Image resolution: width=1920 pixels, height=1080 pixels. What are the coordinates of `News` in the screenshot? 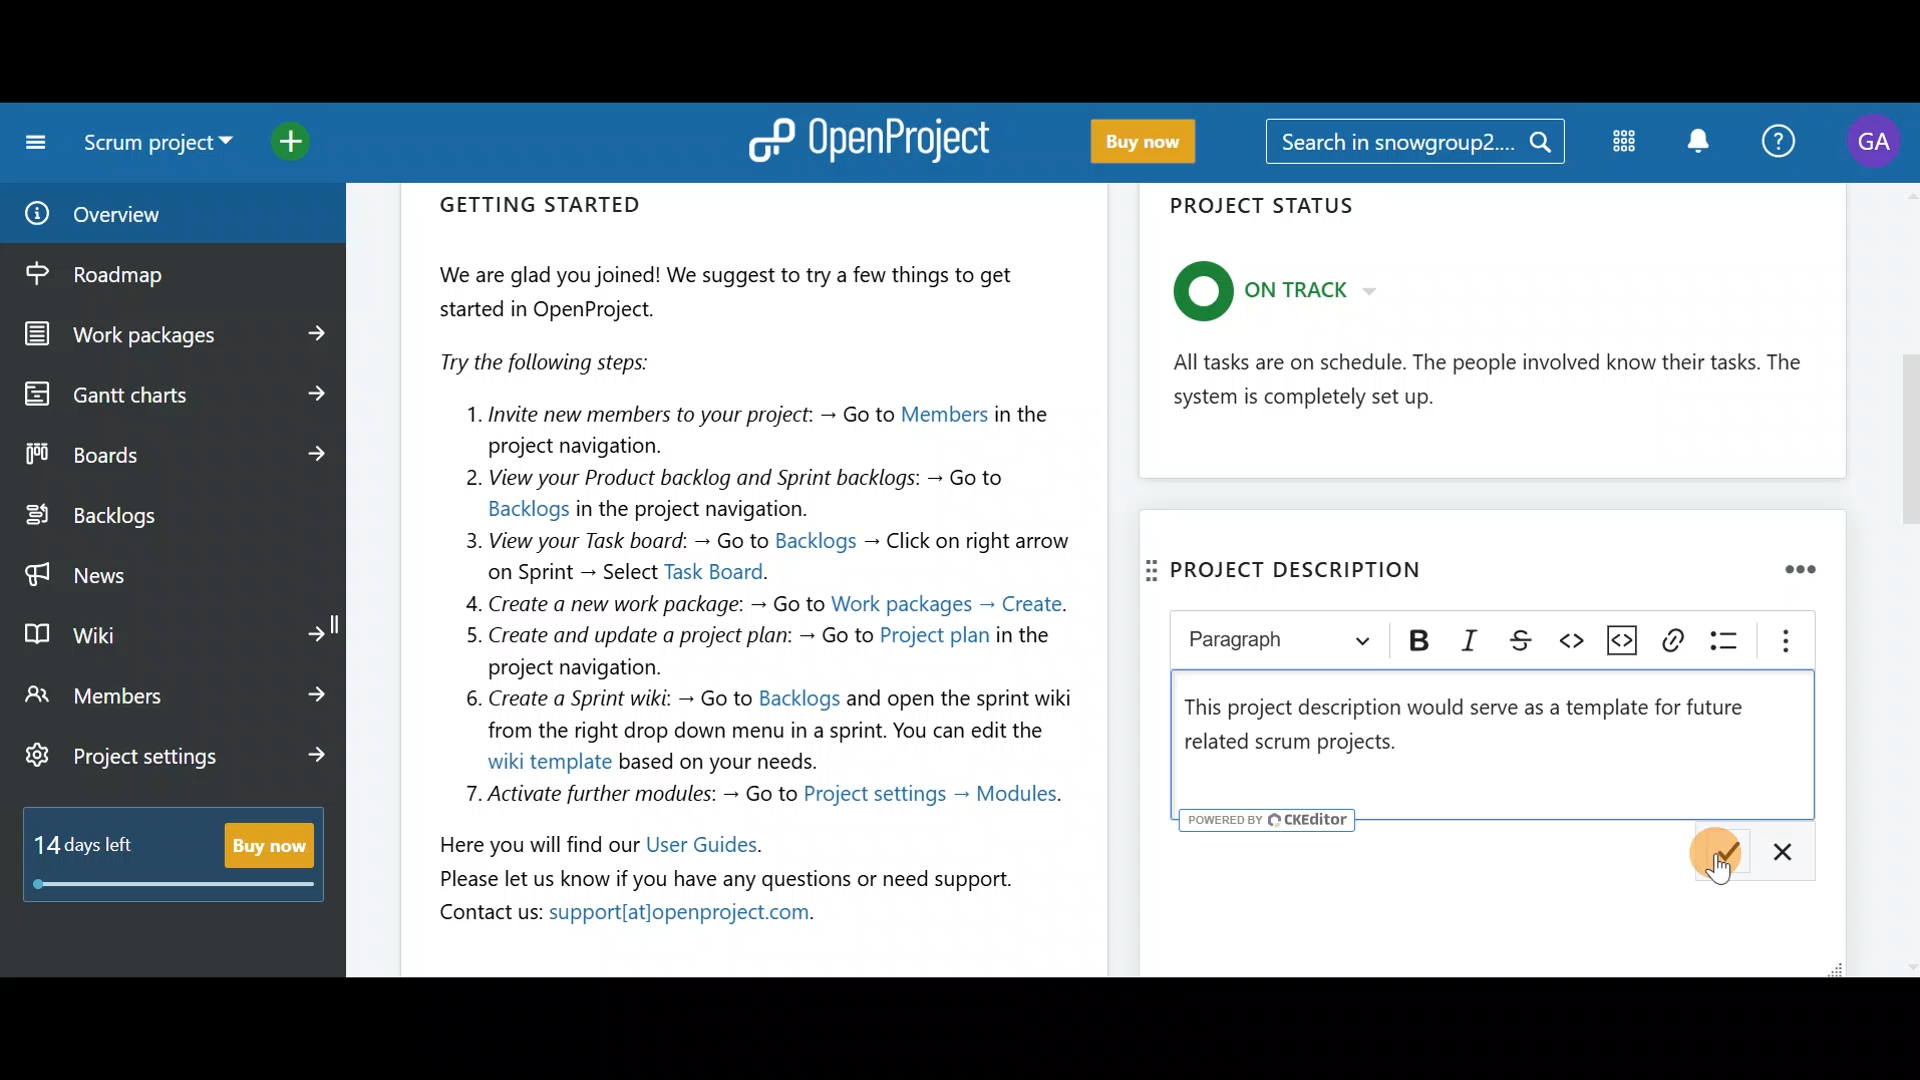 It's located at (172, 570).